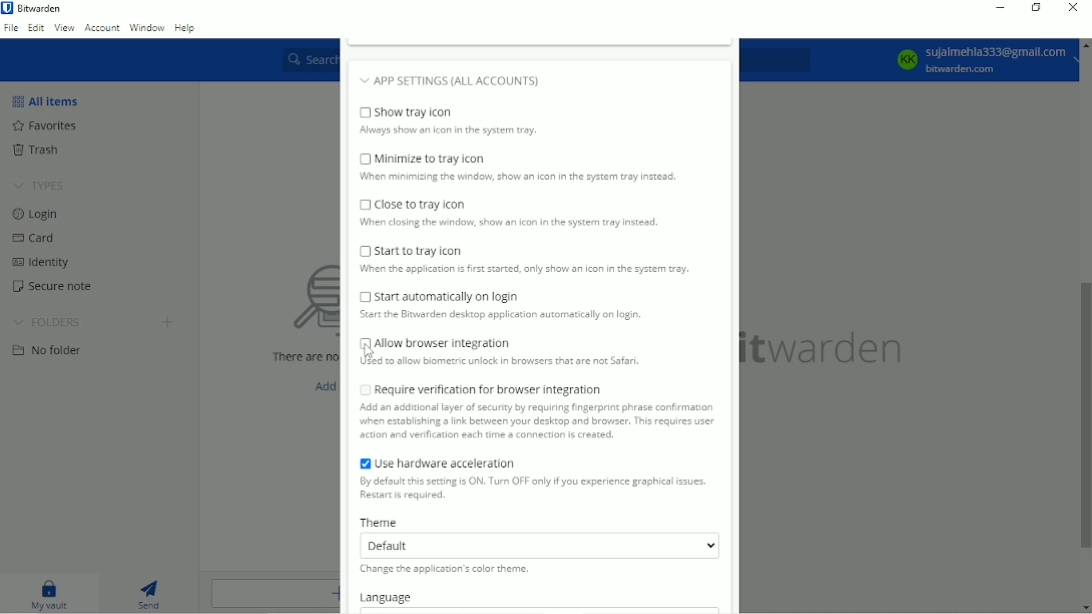 The width and height of the screenshot is (1092, 614). I want to click on App settings (all accounts), so click(489, 78).